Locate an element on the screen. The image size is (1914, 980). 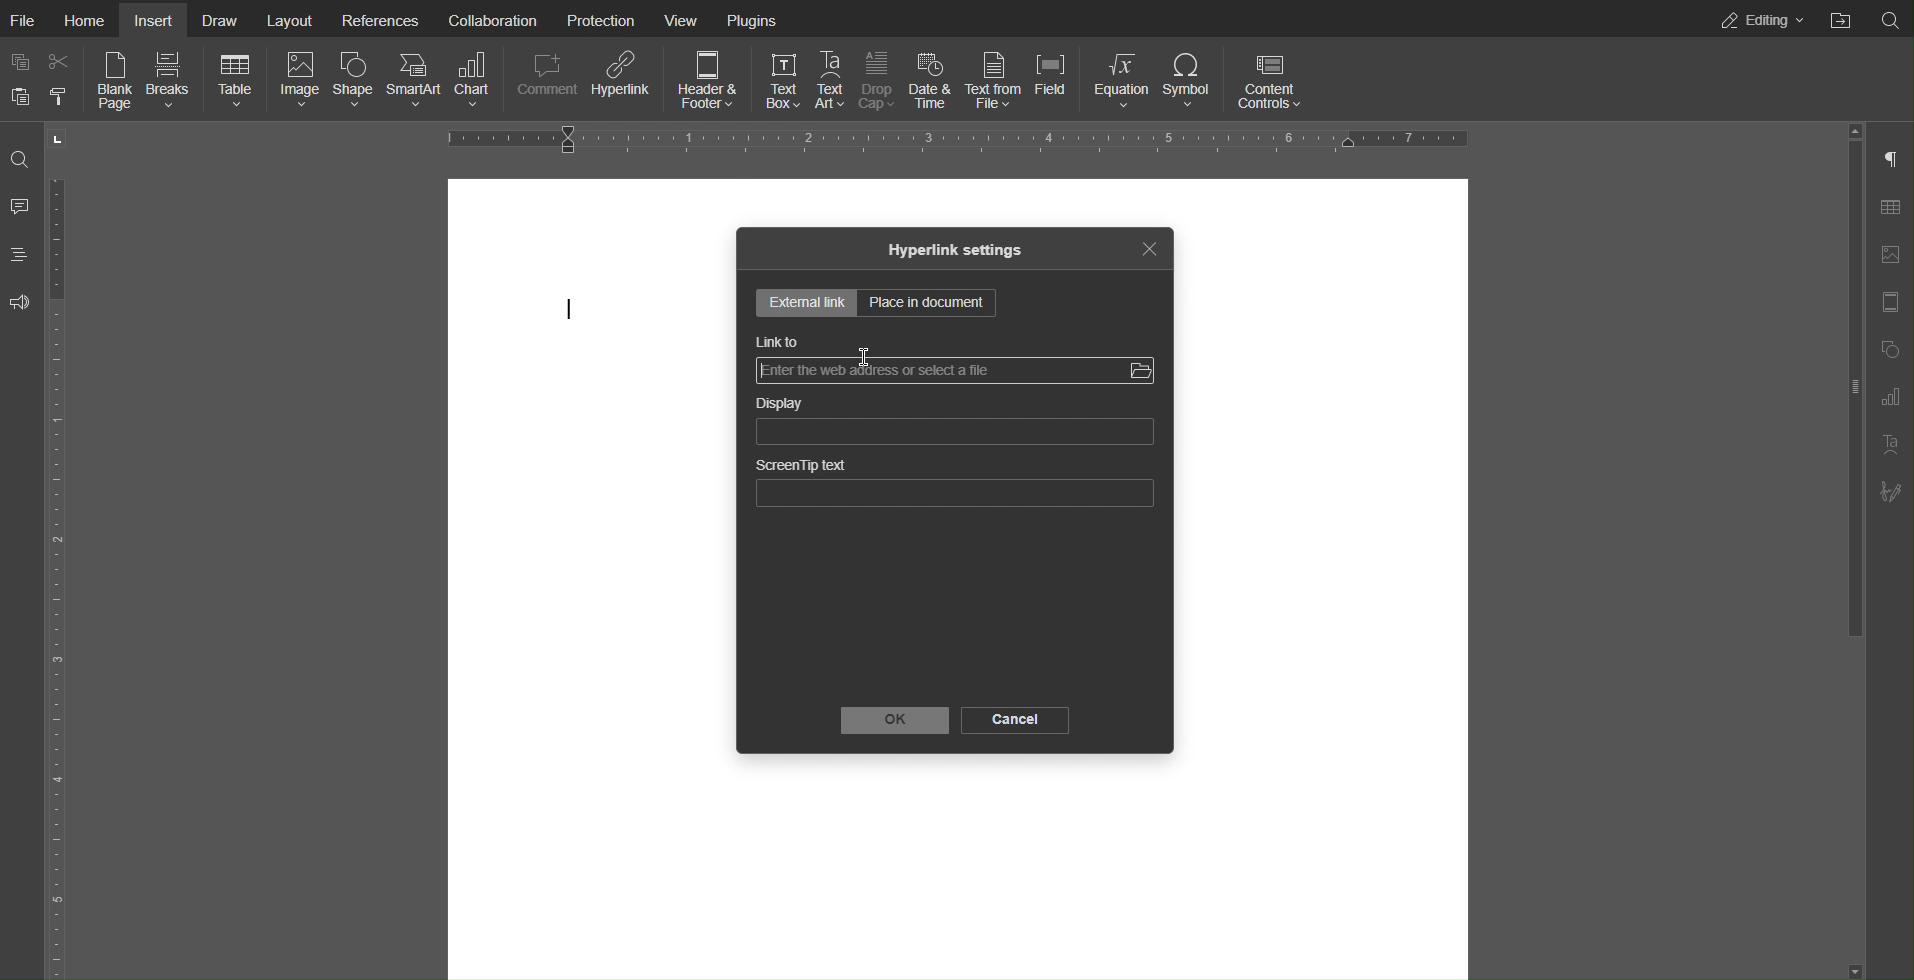
Date & Time is located at coordinates (933, 82).